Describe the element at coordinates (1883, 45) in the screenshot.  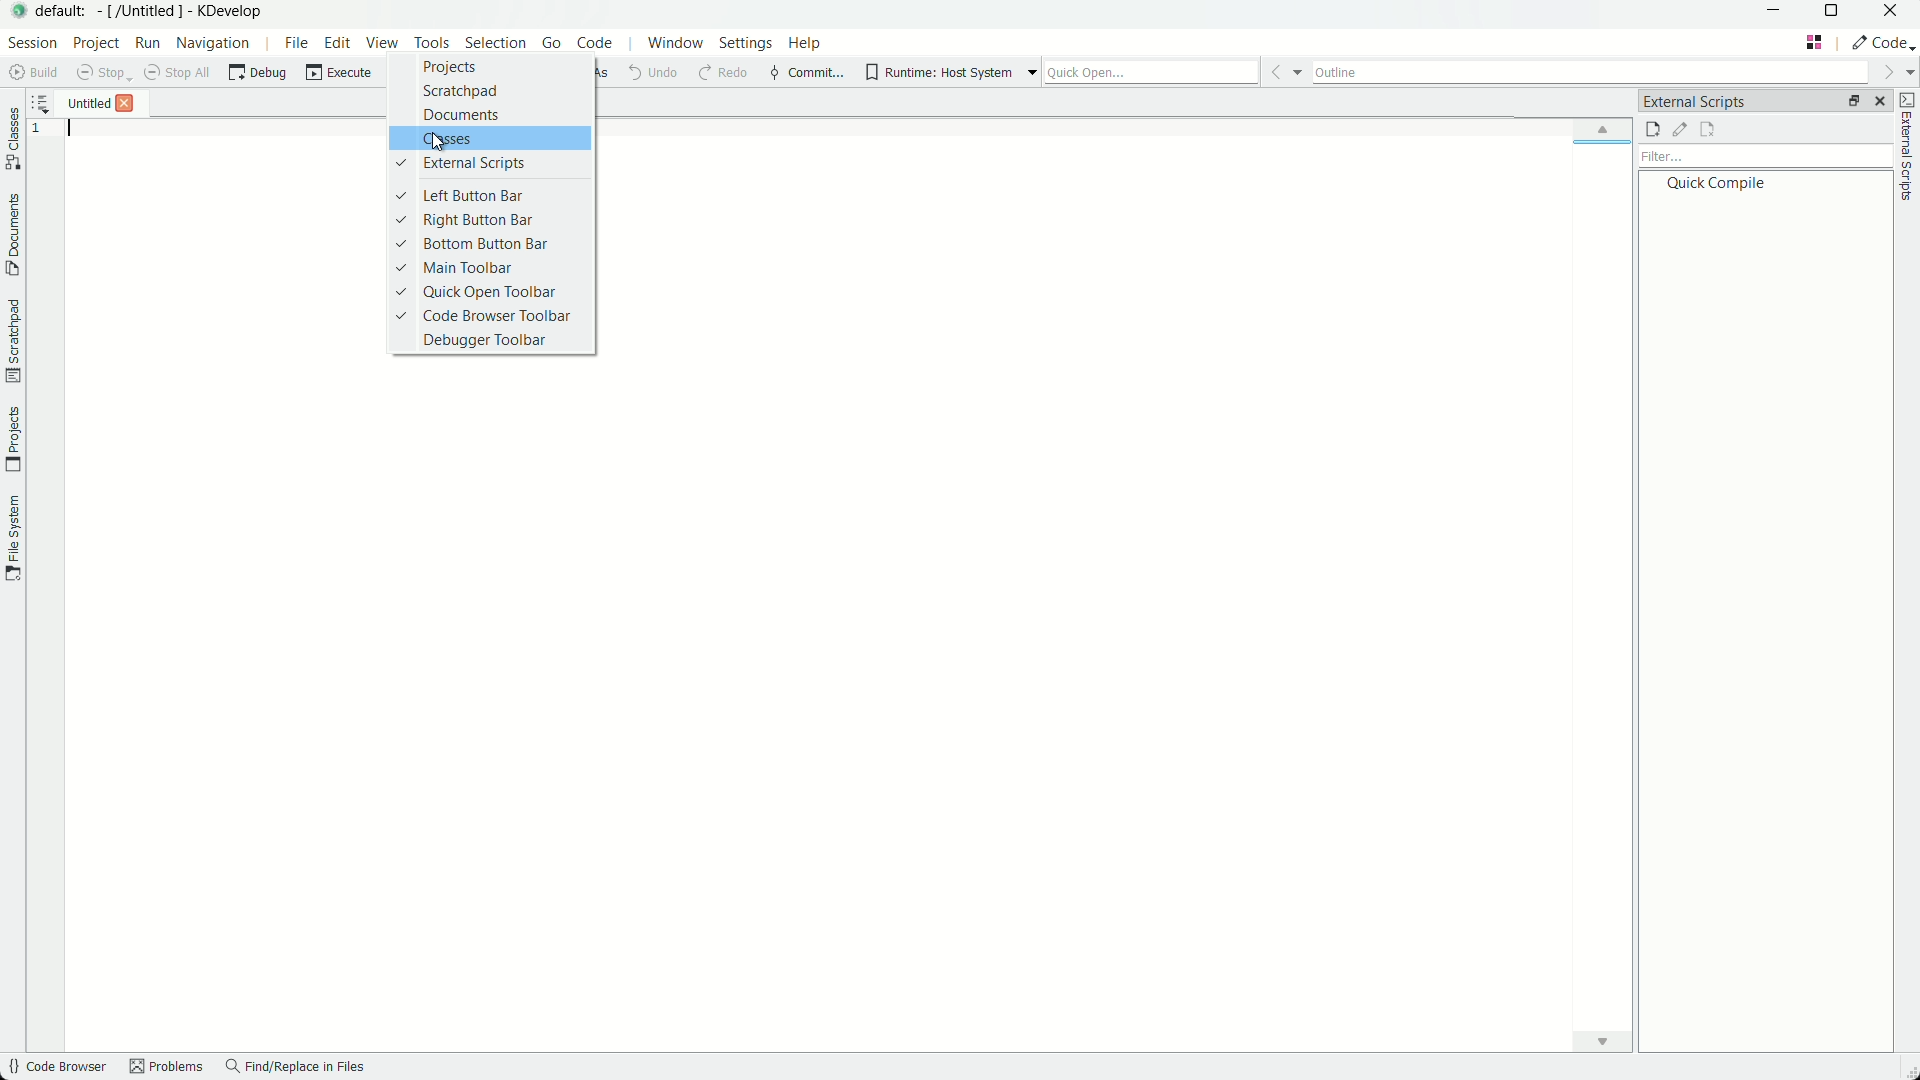
I see `execute actions to change the area` at that location.